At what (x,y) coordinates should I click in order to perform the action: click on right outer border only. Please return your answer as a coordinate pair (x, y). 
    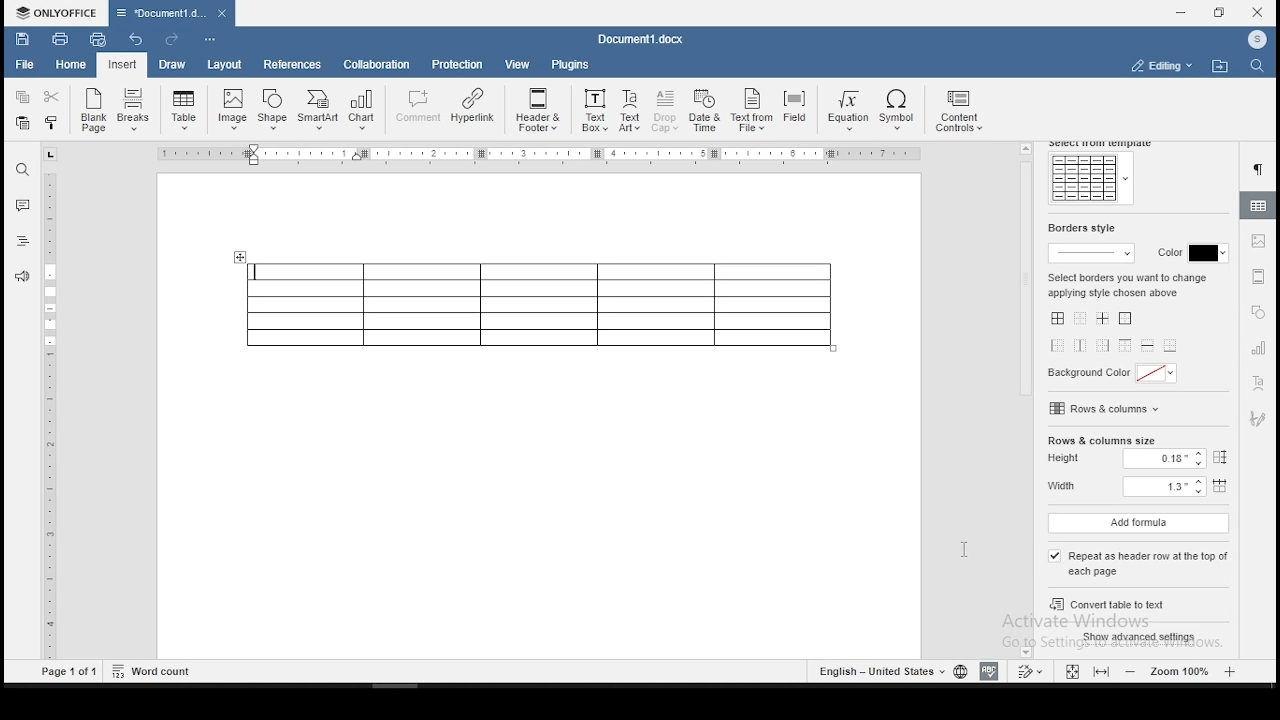
    Looking at the image, I should click on (1101, 345).